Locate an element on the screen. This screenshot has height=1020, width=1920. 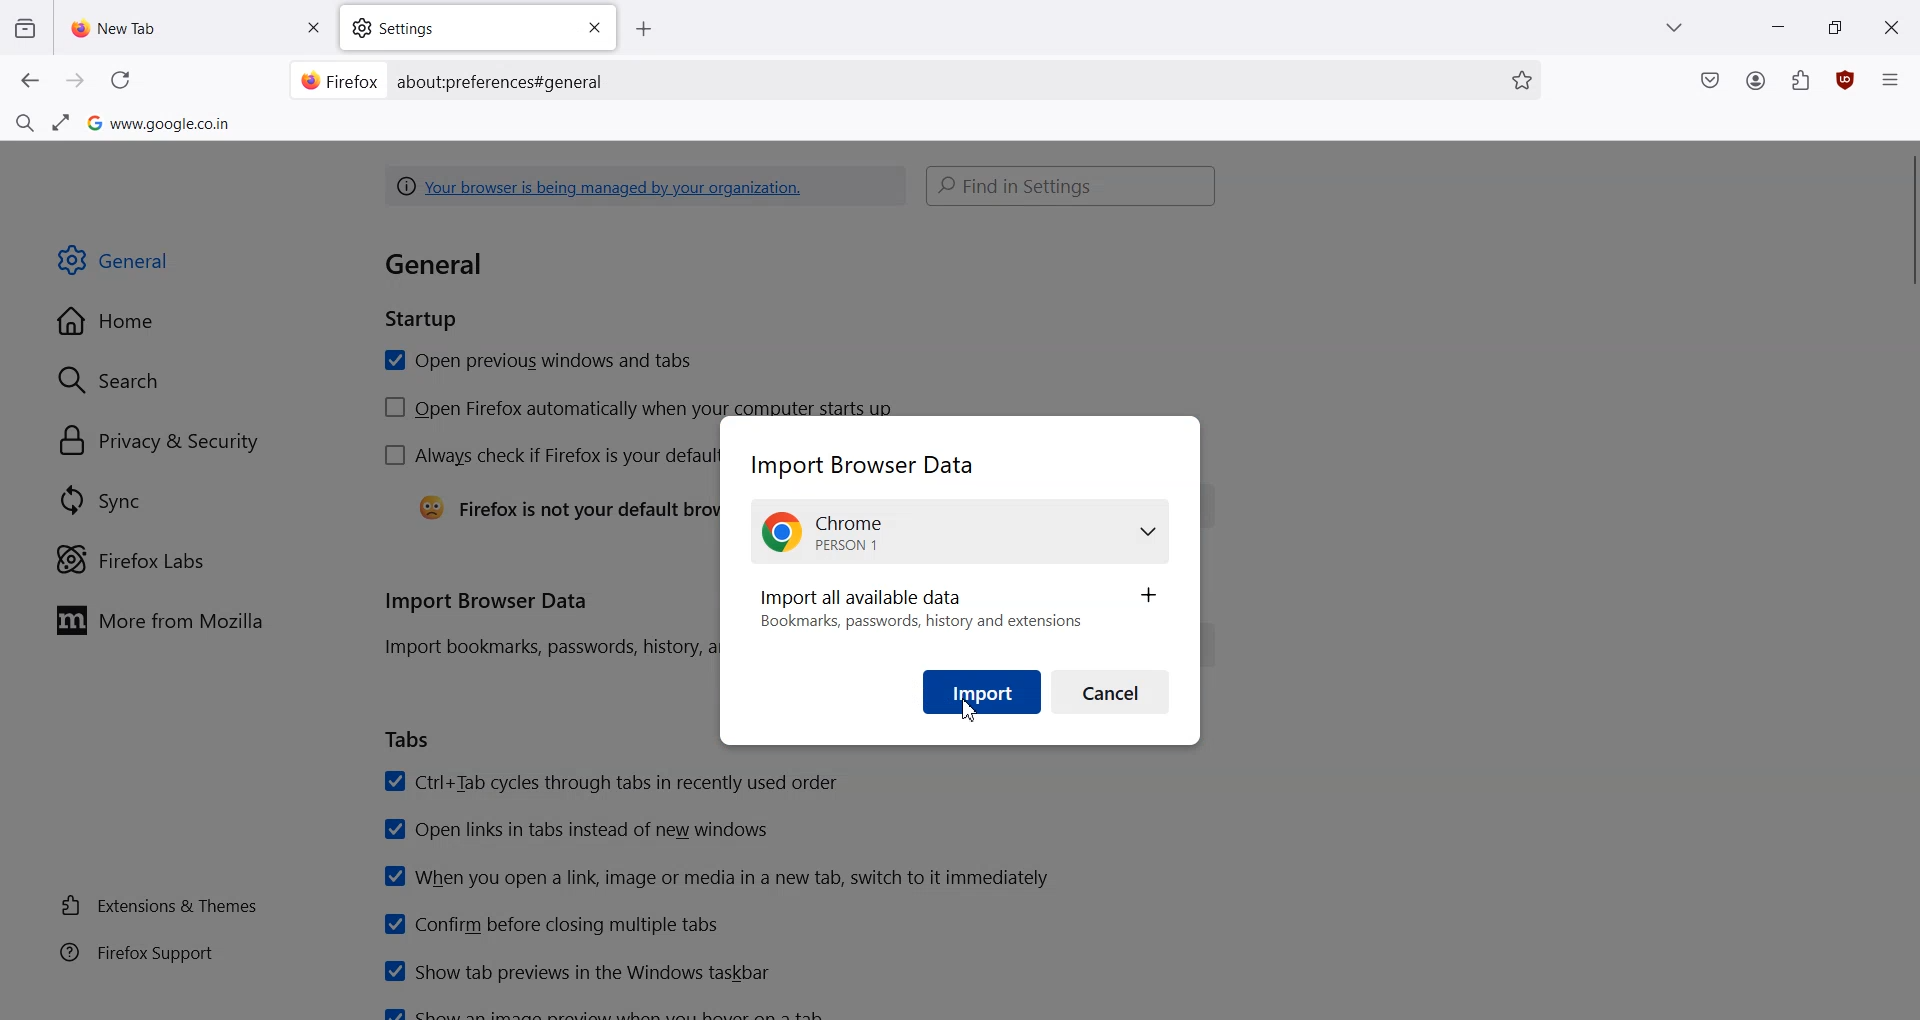
Hyperlink is located at coordinates (504, 83).